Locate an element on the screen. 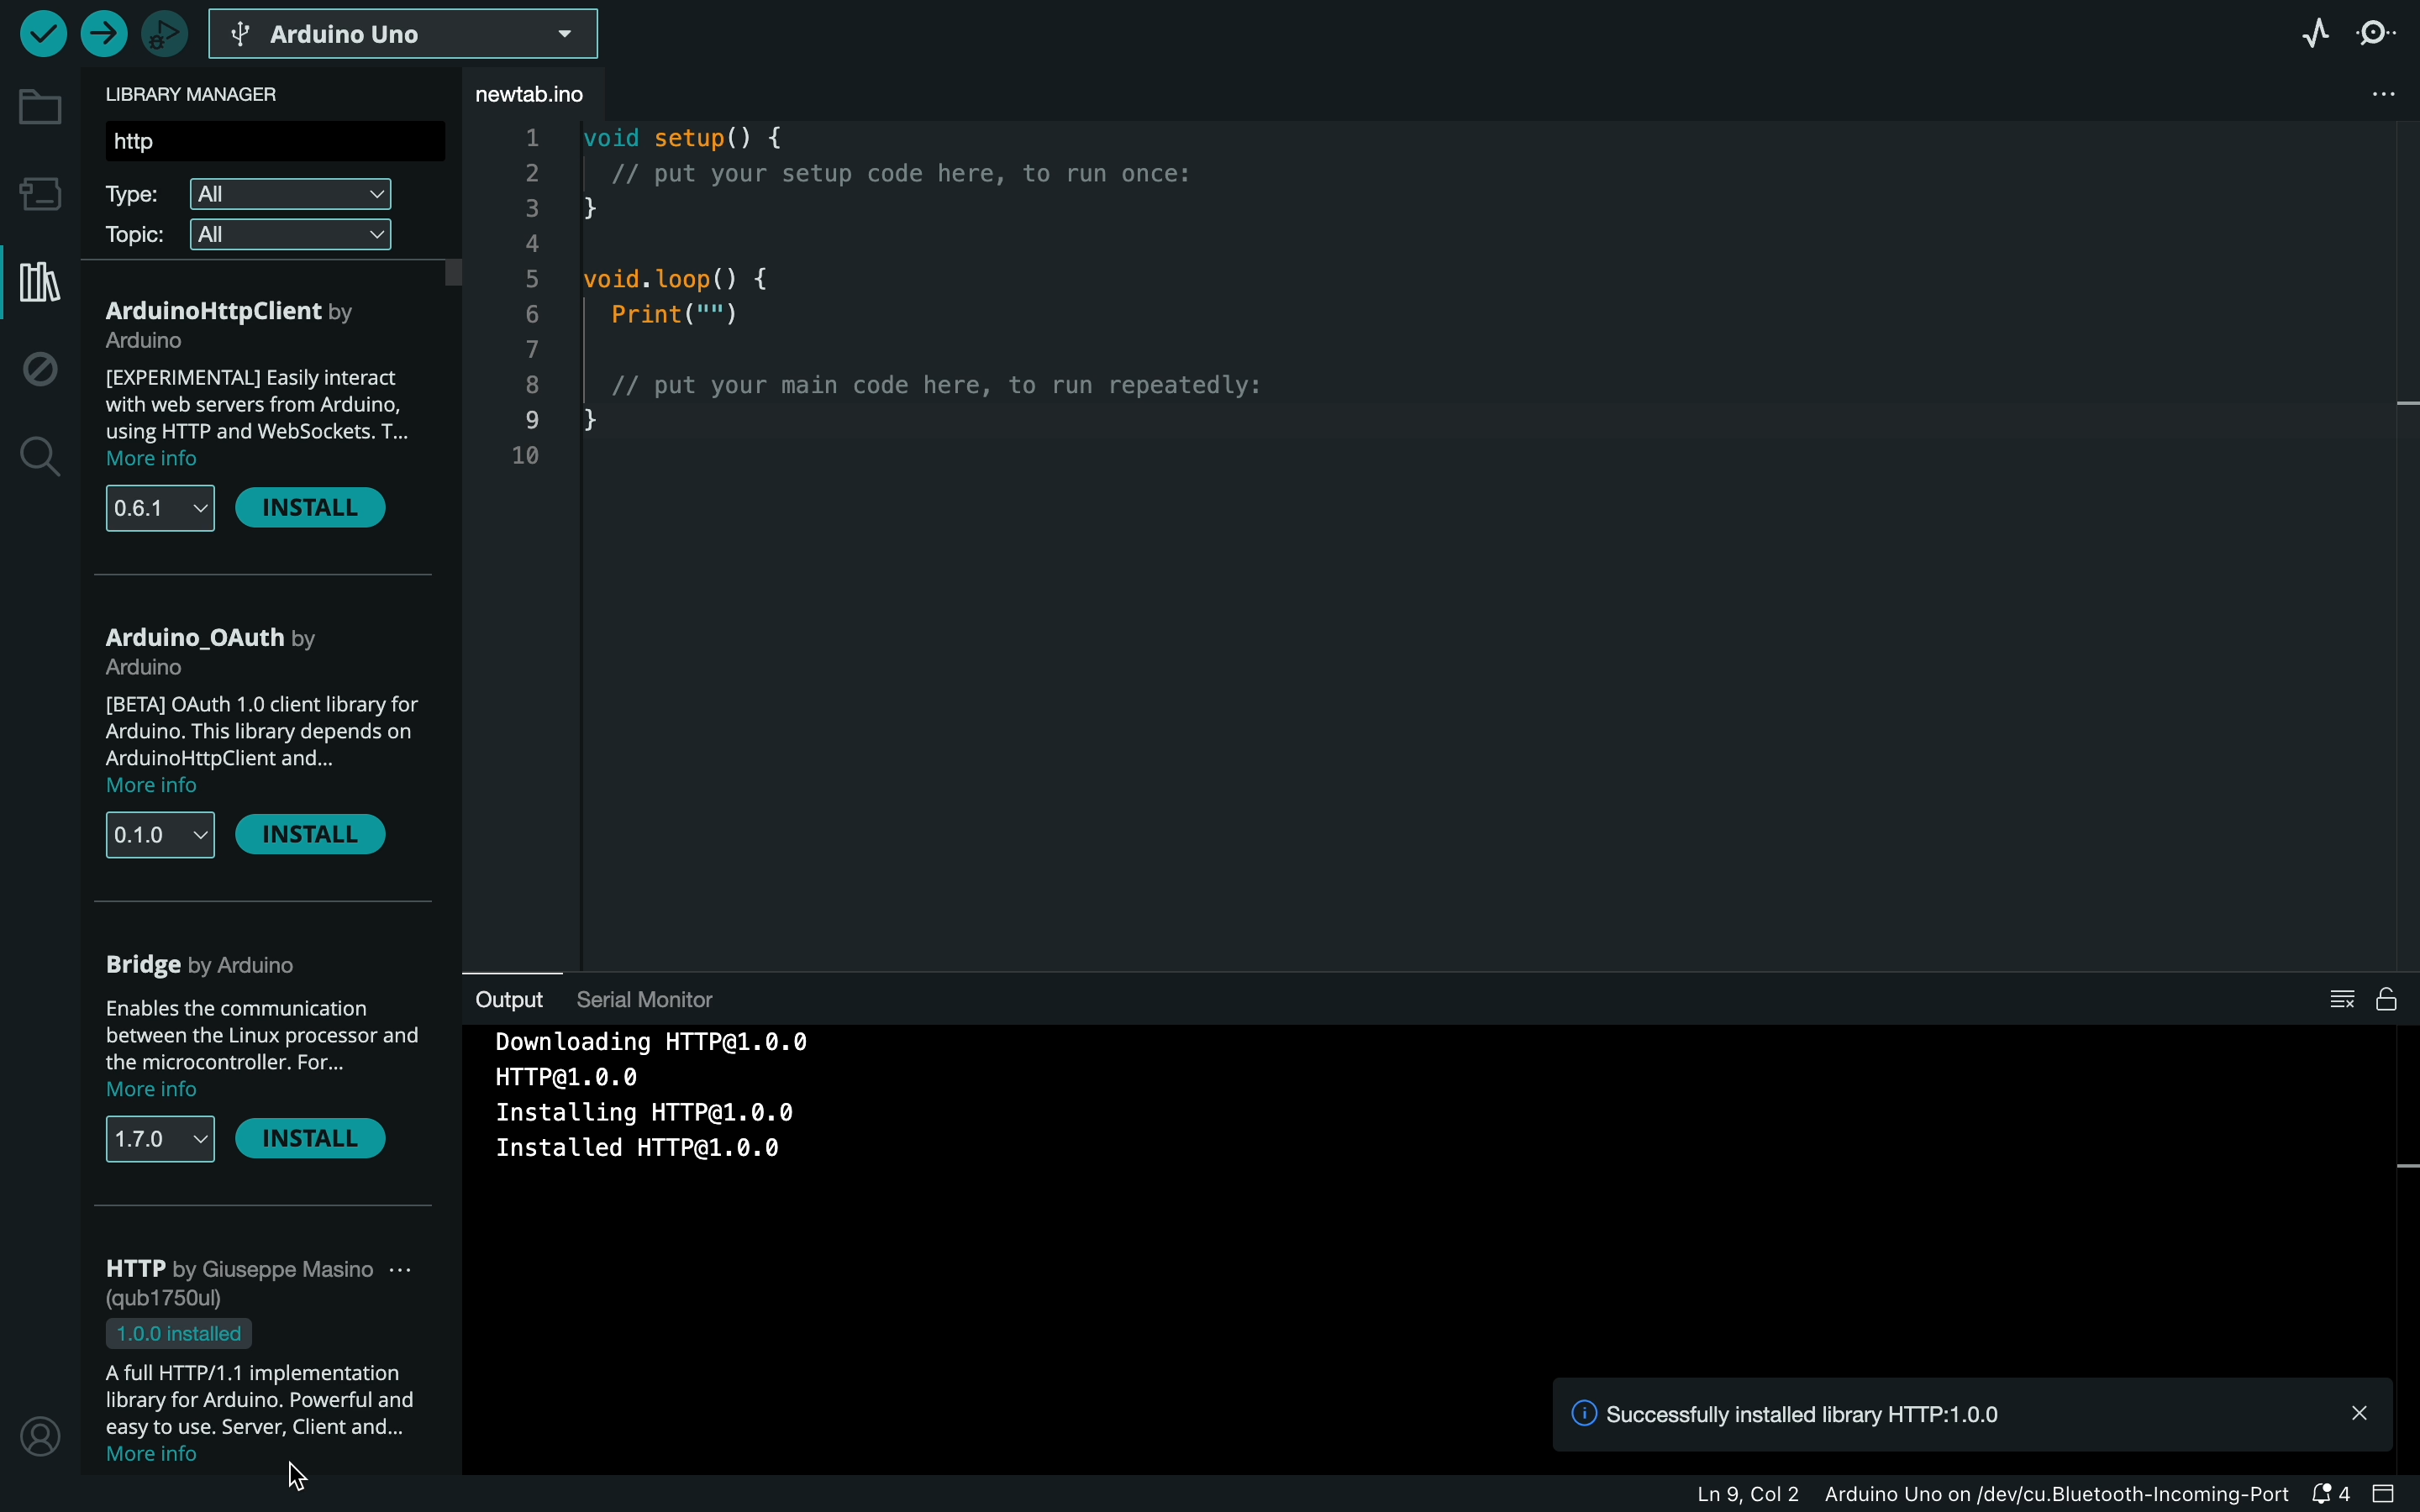 This screenshot has height=1512, width=2420. downloading is located at coordinates (669, 1107).